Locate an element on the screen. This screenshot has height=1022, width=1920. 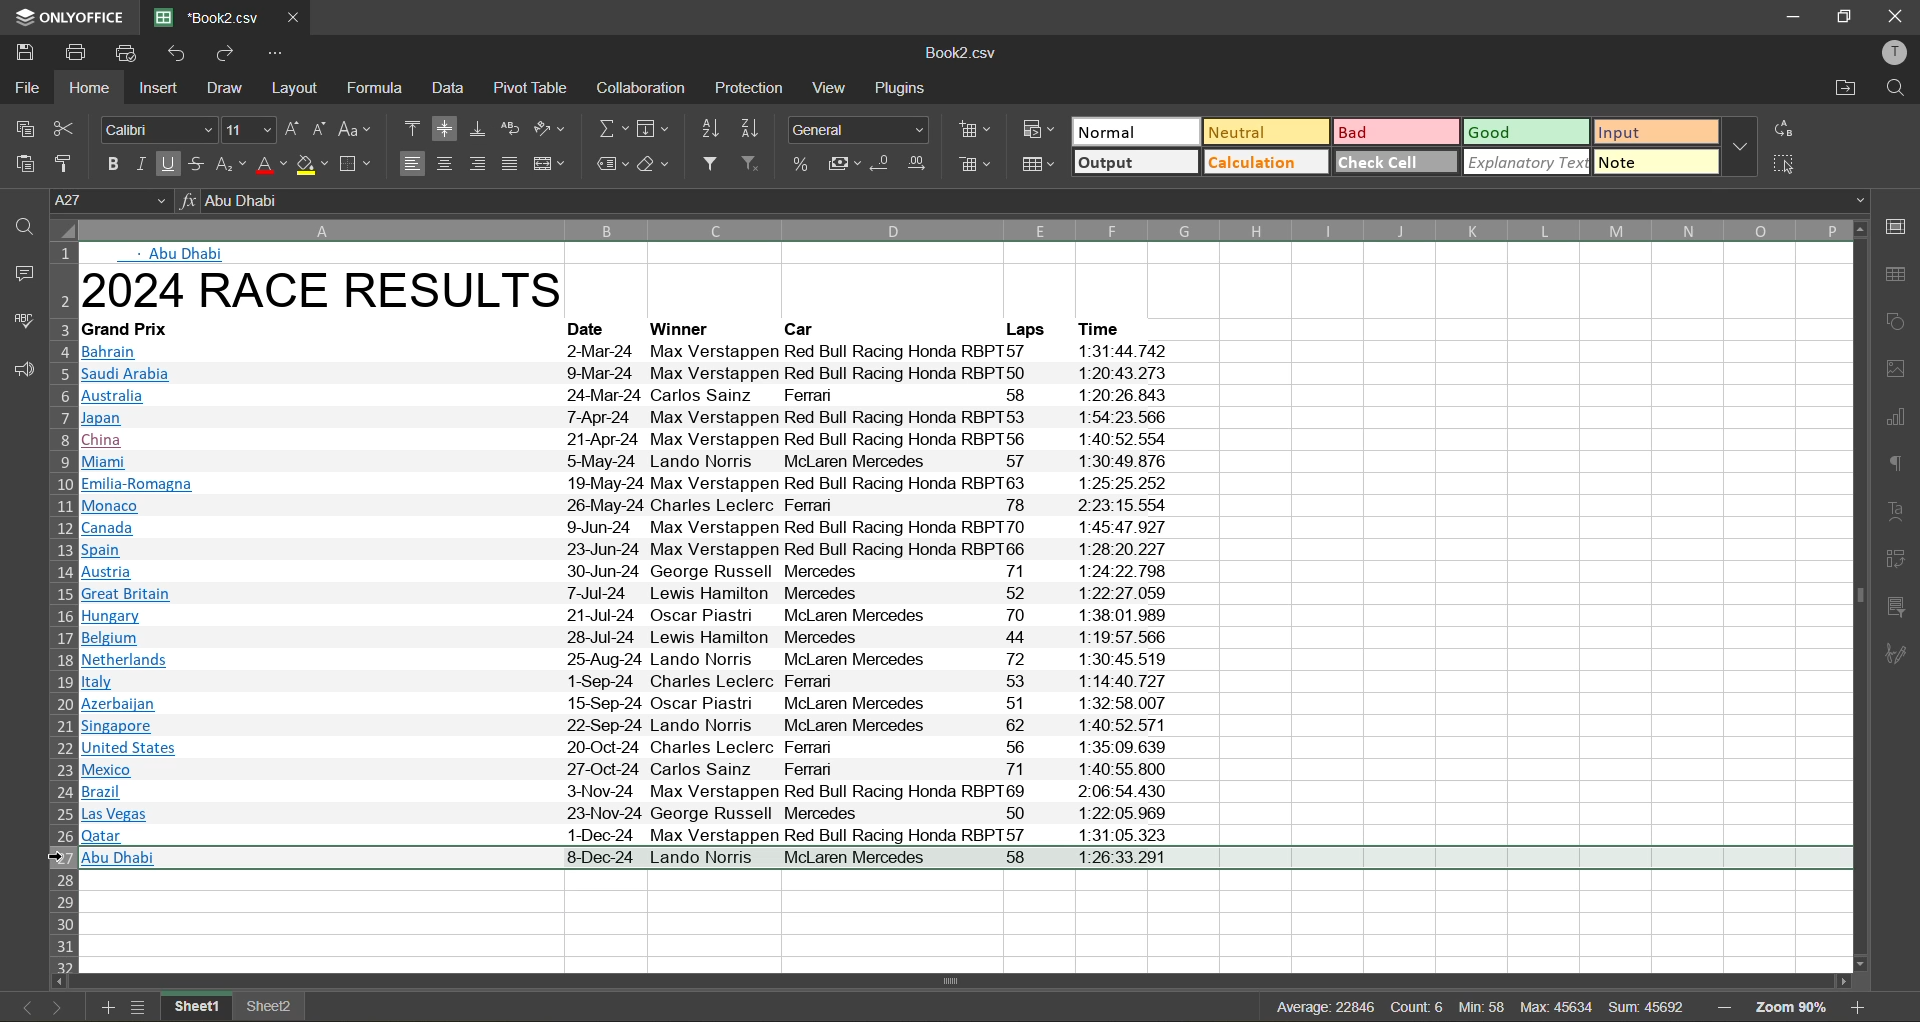
formula is located at coordinates (384, 89).